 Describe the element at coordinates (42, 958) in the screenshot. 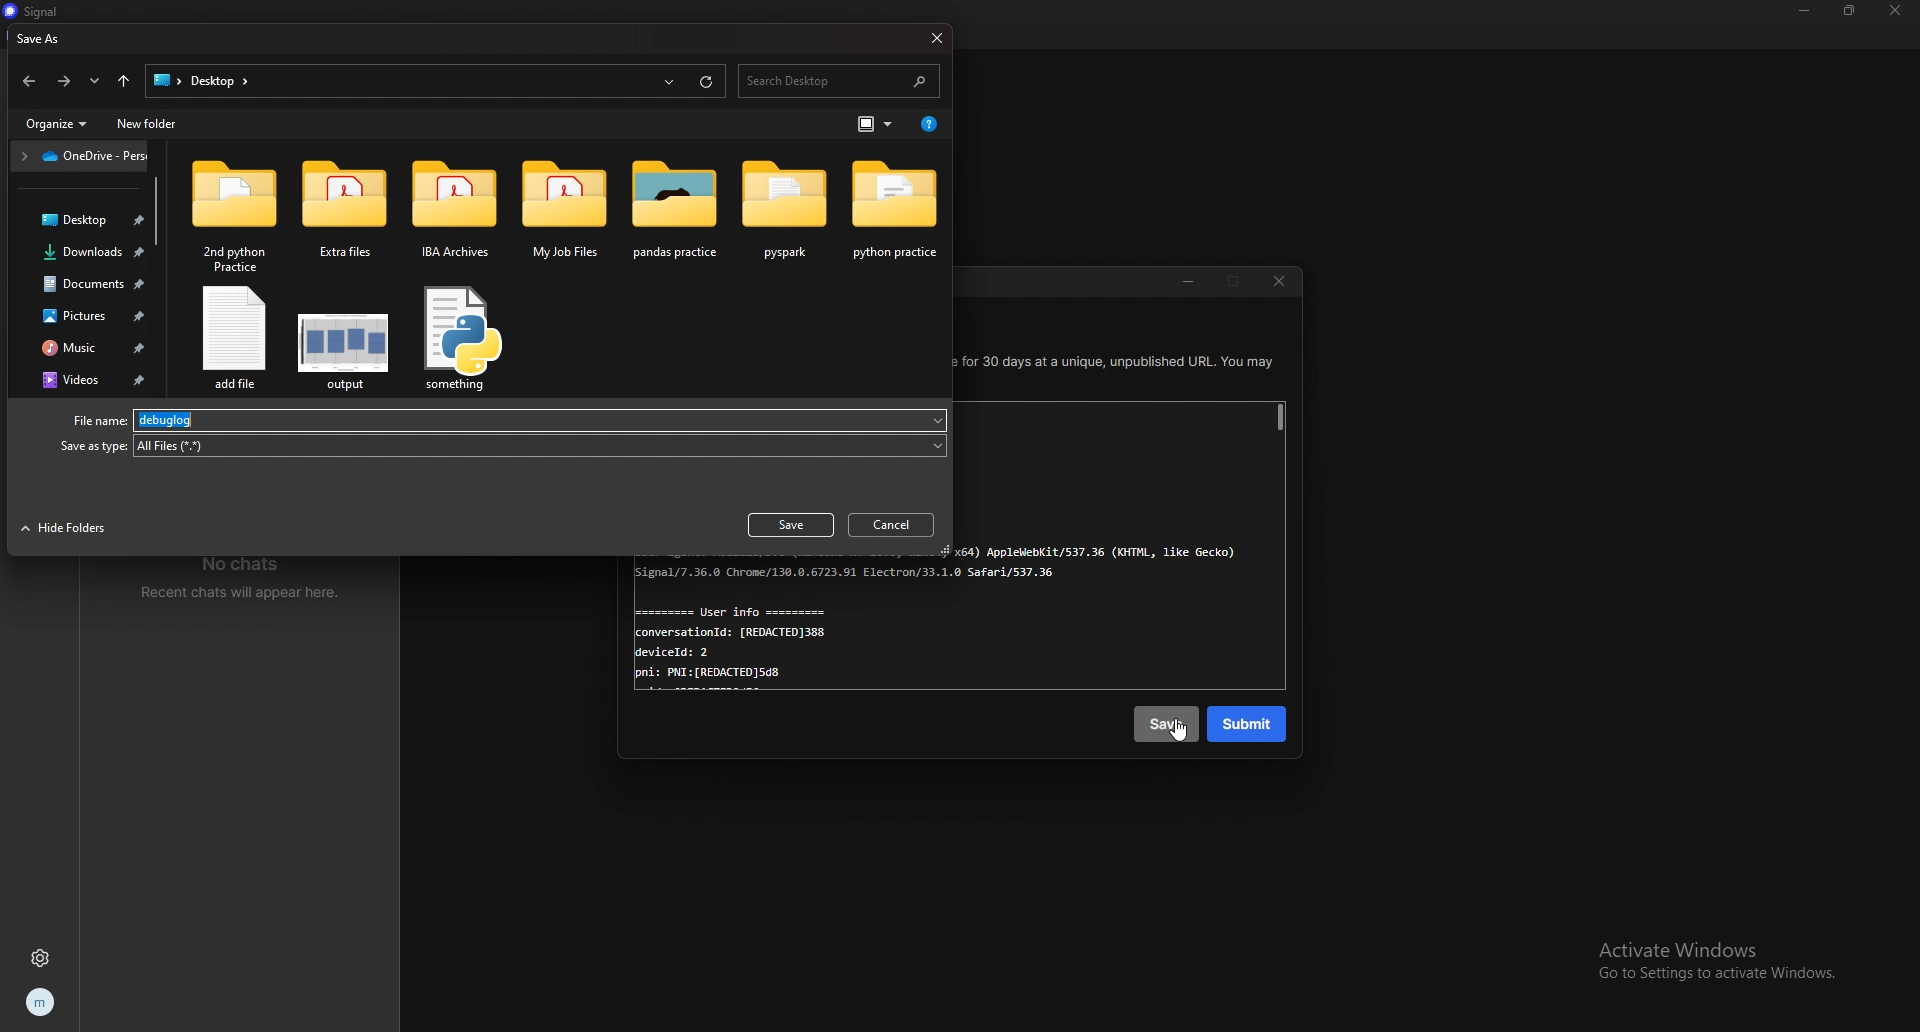

I see `settings` at that location.